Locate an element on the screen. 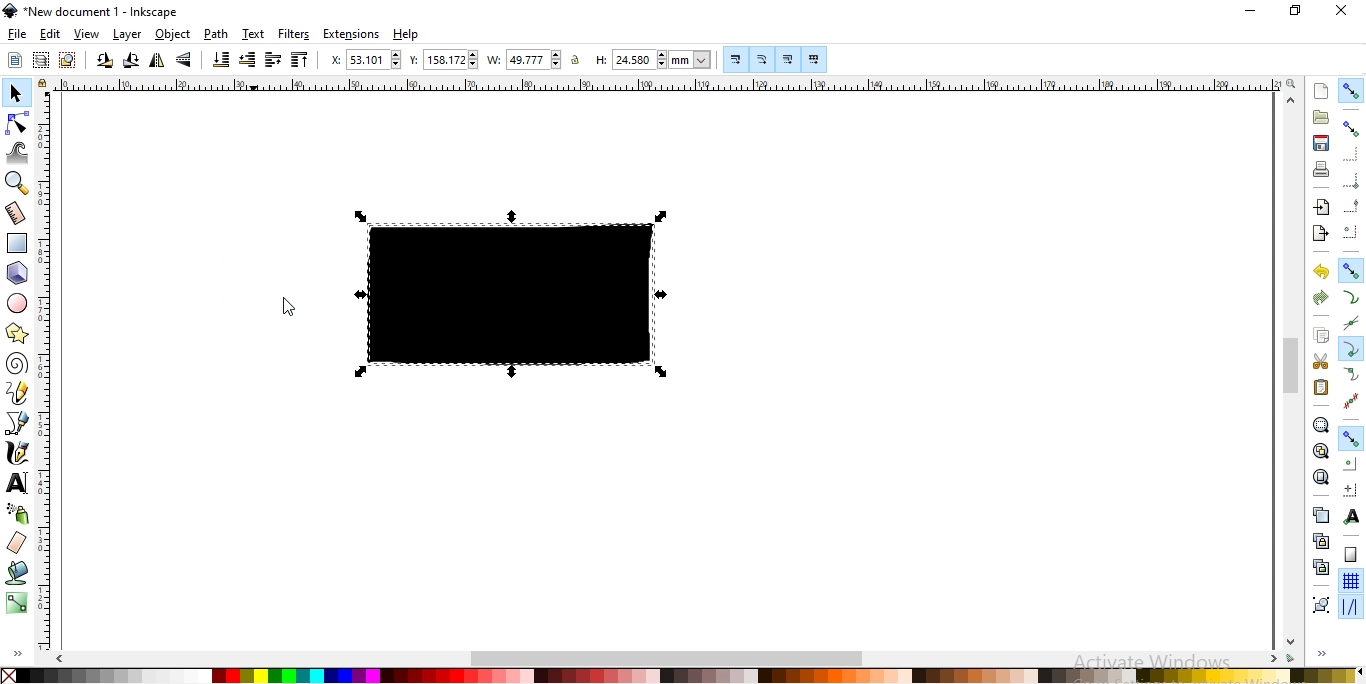 Image resolution: width=1366 pixels, height=684 pixels. view is located at coordinates (86, 35).